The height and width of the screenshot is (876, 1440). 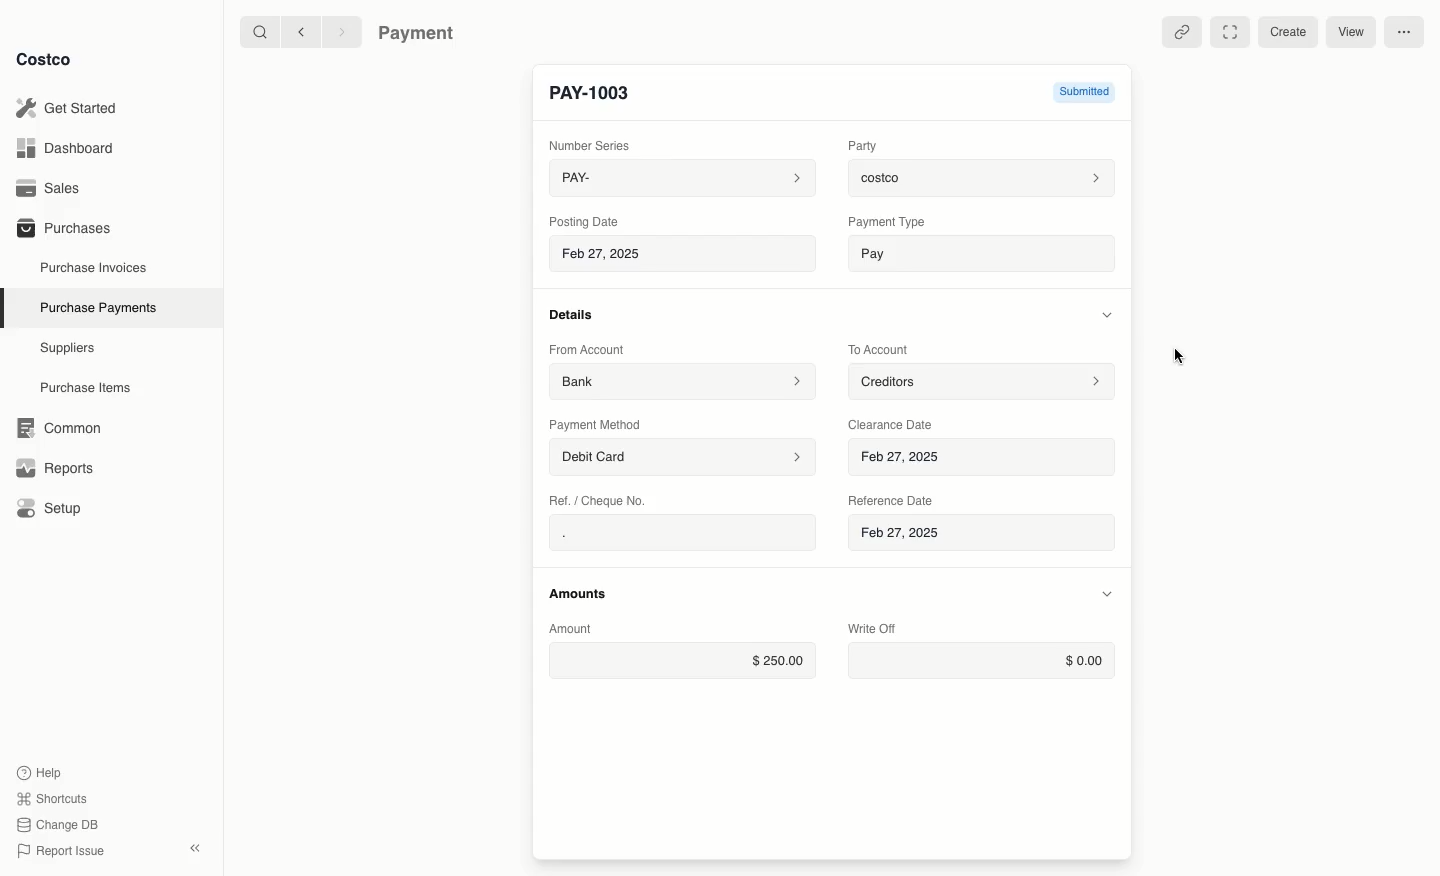 What do you see at coordinates (55, 188) in the screenshot?
I see `Sales` at bounding box center [55, 188].